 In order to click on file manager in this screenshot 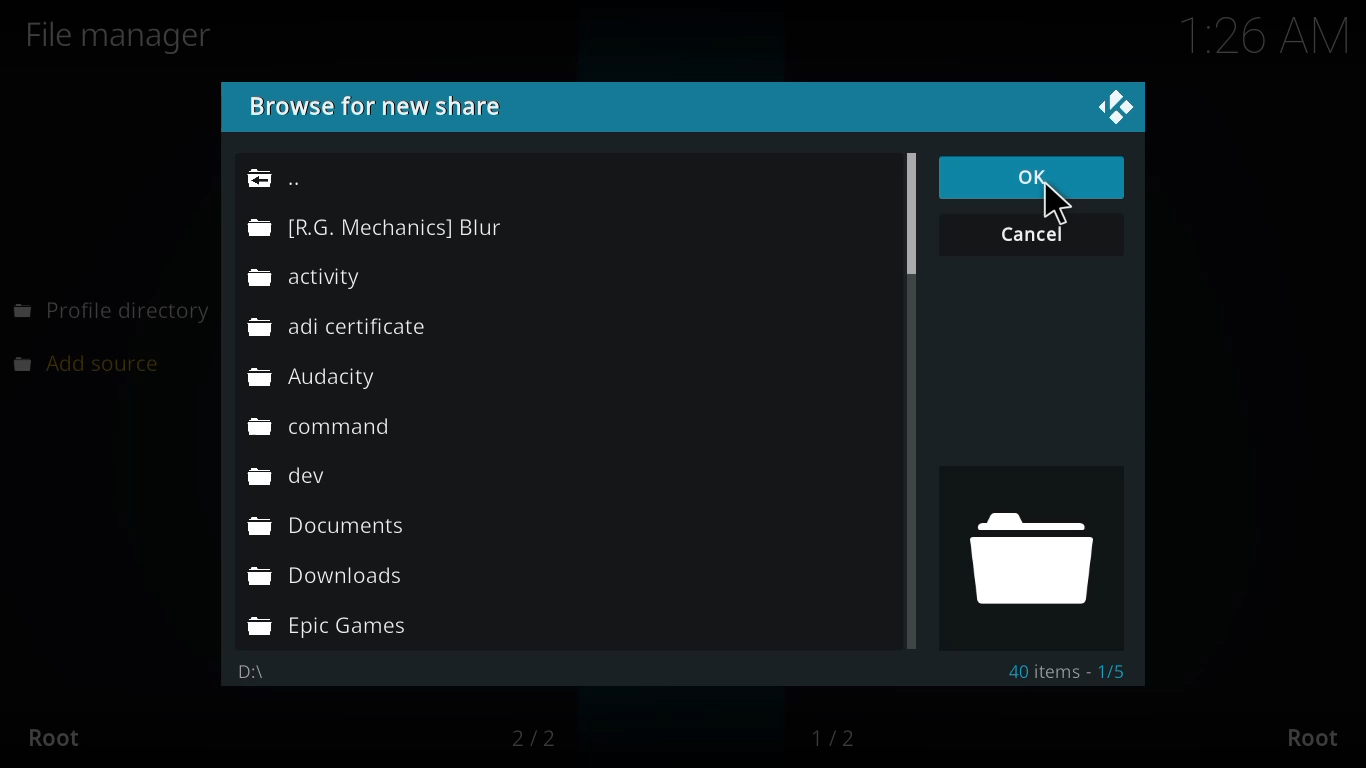, I will do `click(127, 35)`.